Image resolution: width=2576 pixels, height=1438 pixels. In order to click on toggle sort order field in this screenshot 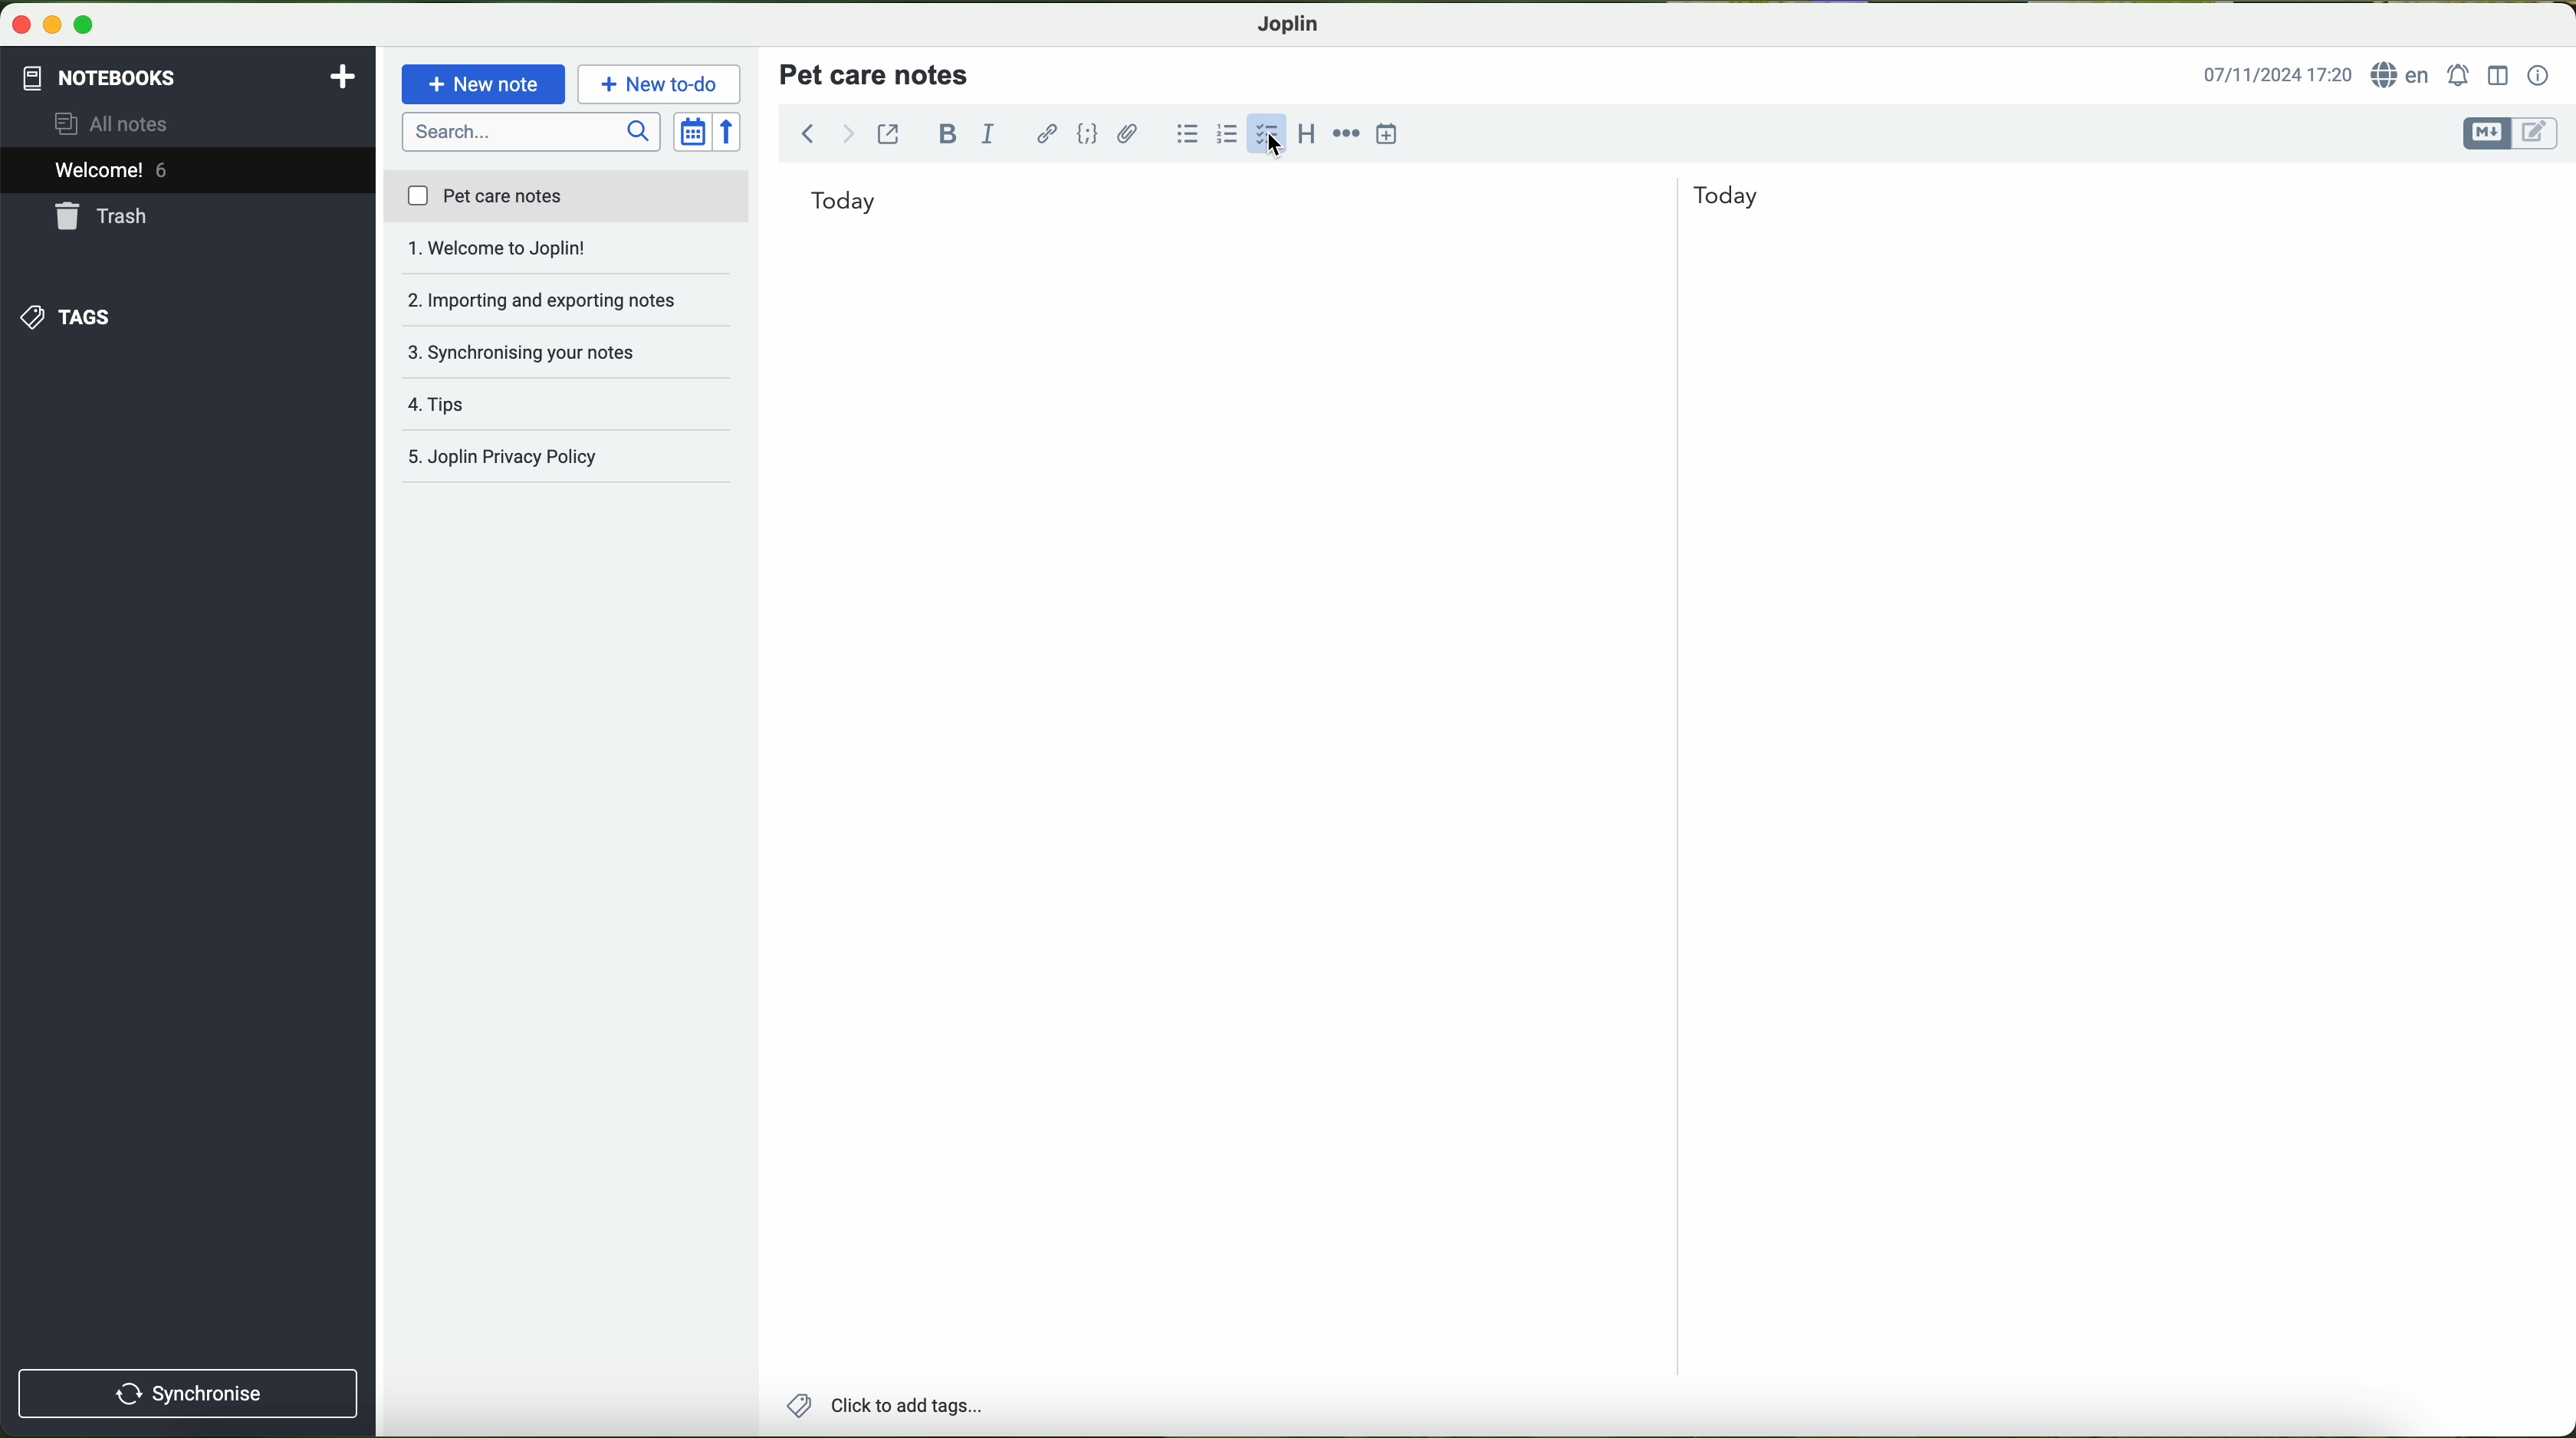, I will do `click(694, 133)`.